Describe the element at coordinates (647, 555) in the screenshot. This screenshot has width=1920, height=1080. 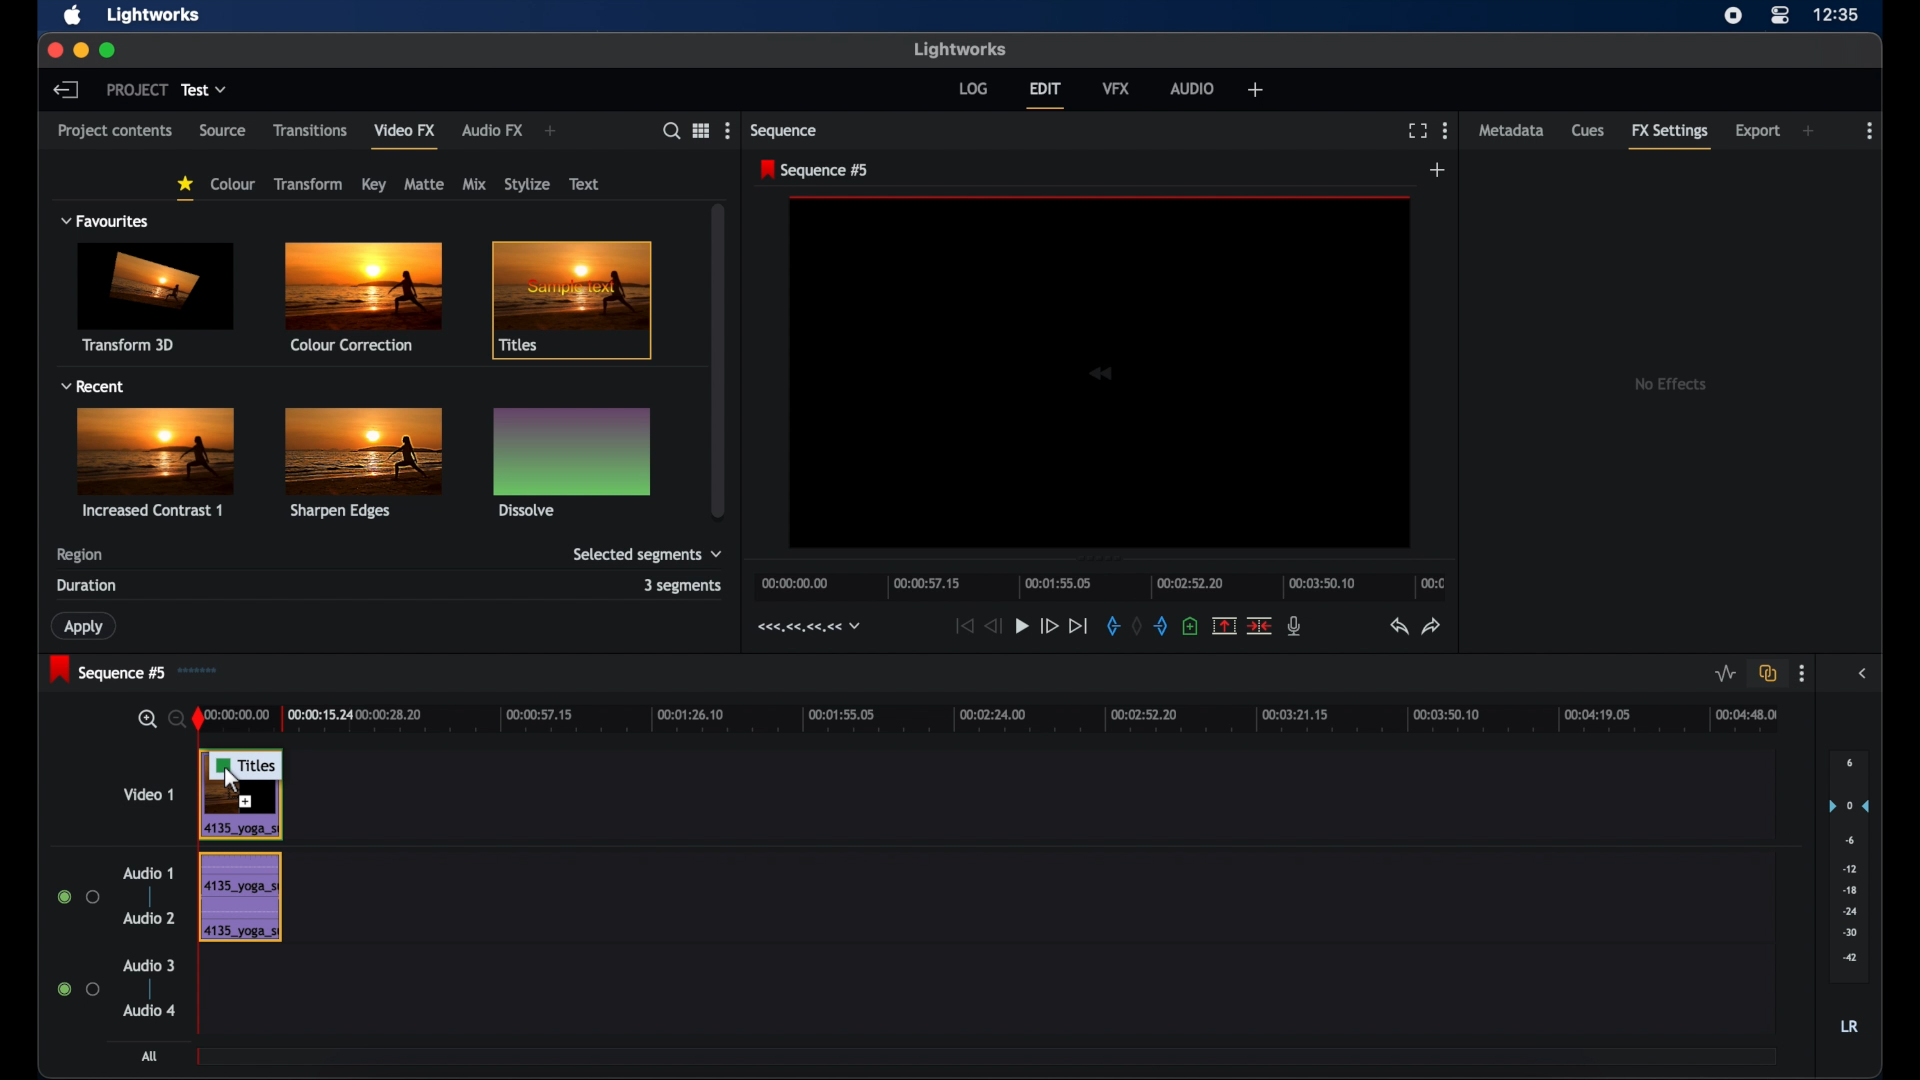
I see `selected segments` at that location.